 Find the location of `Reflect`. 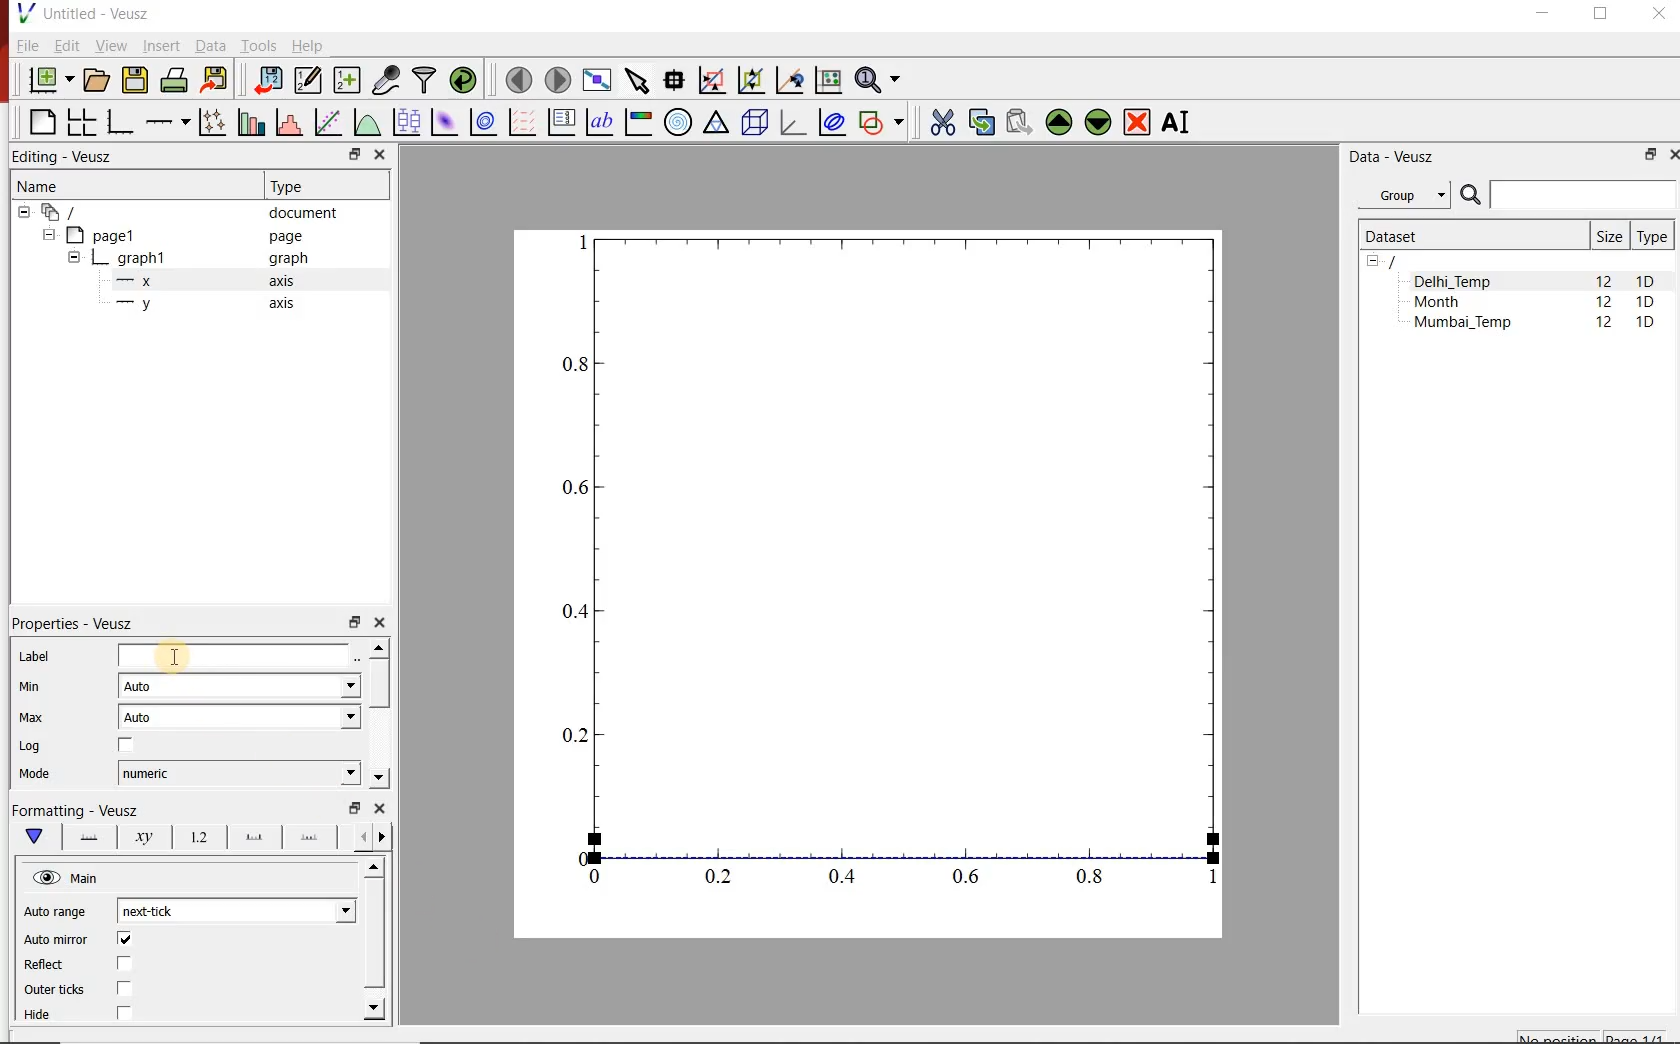

Reflect is located at coordinates (47, 965).